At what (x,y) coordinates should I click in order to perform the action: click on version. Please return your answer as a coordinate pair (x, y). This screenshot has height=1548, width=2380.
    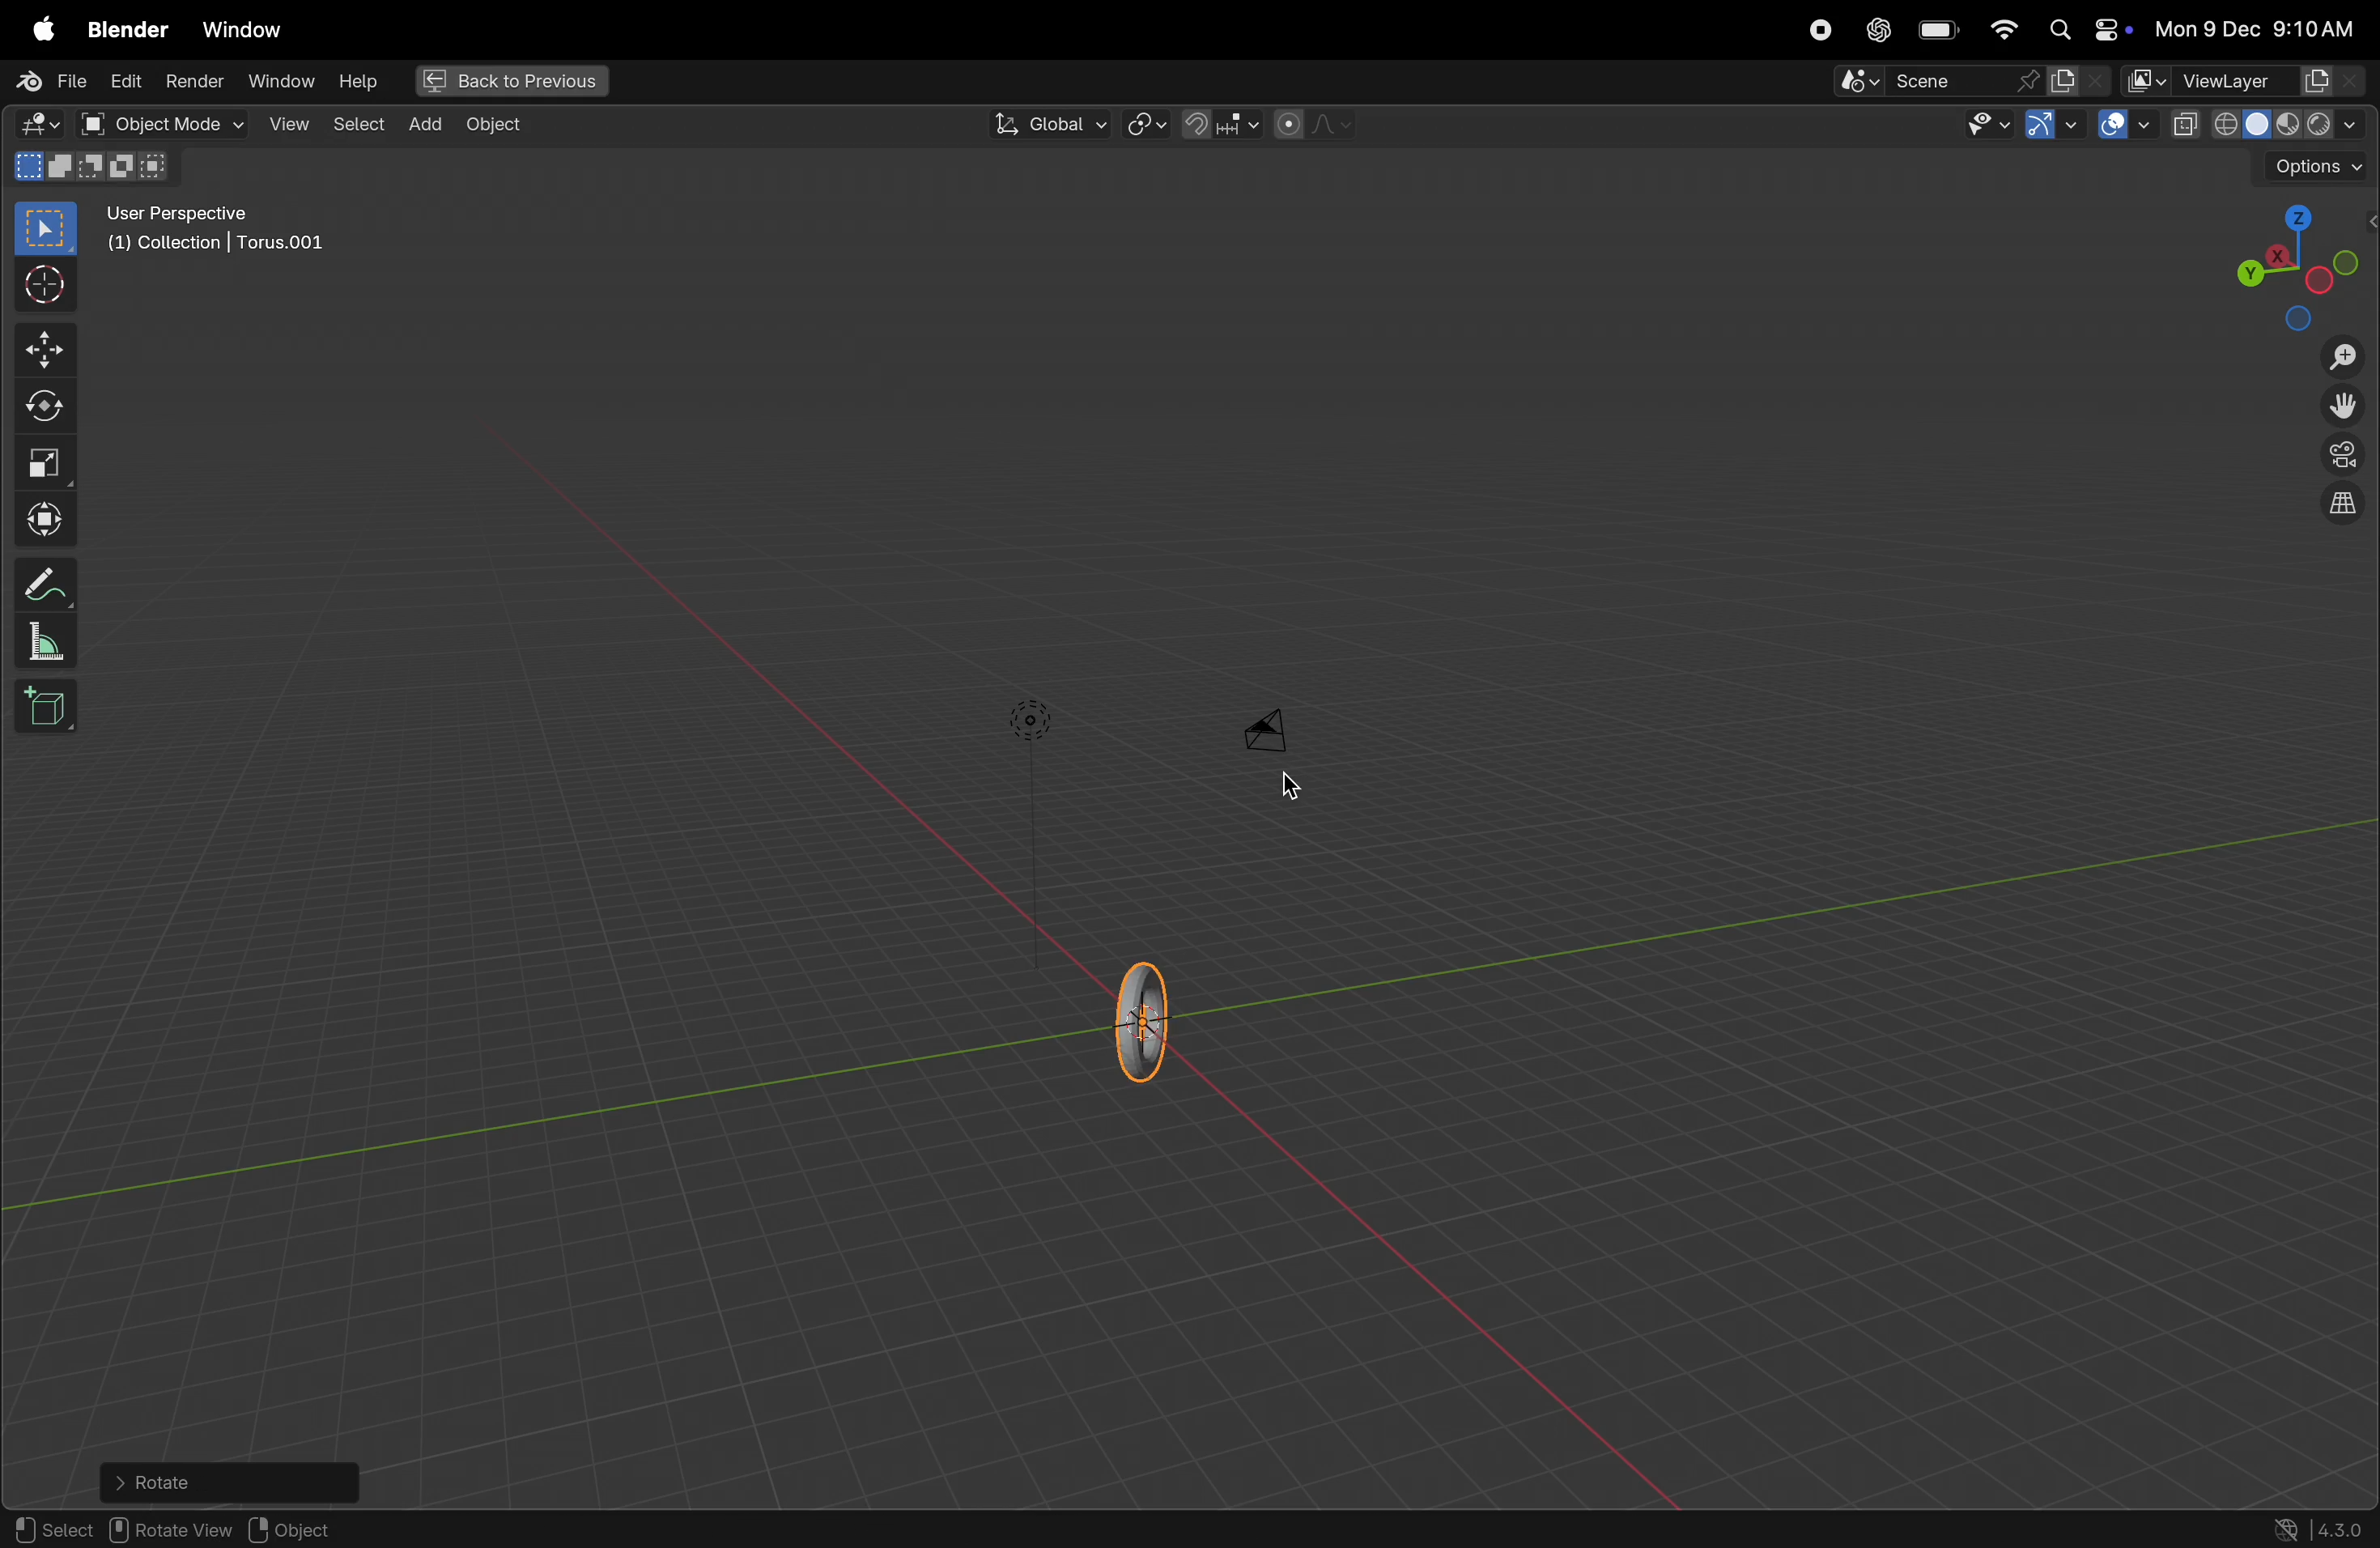
    Looking at the image, I should click on (2318, 1525).